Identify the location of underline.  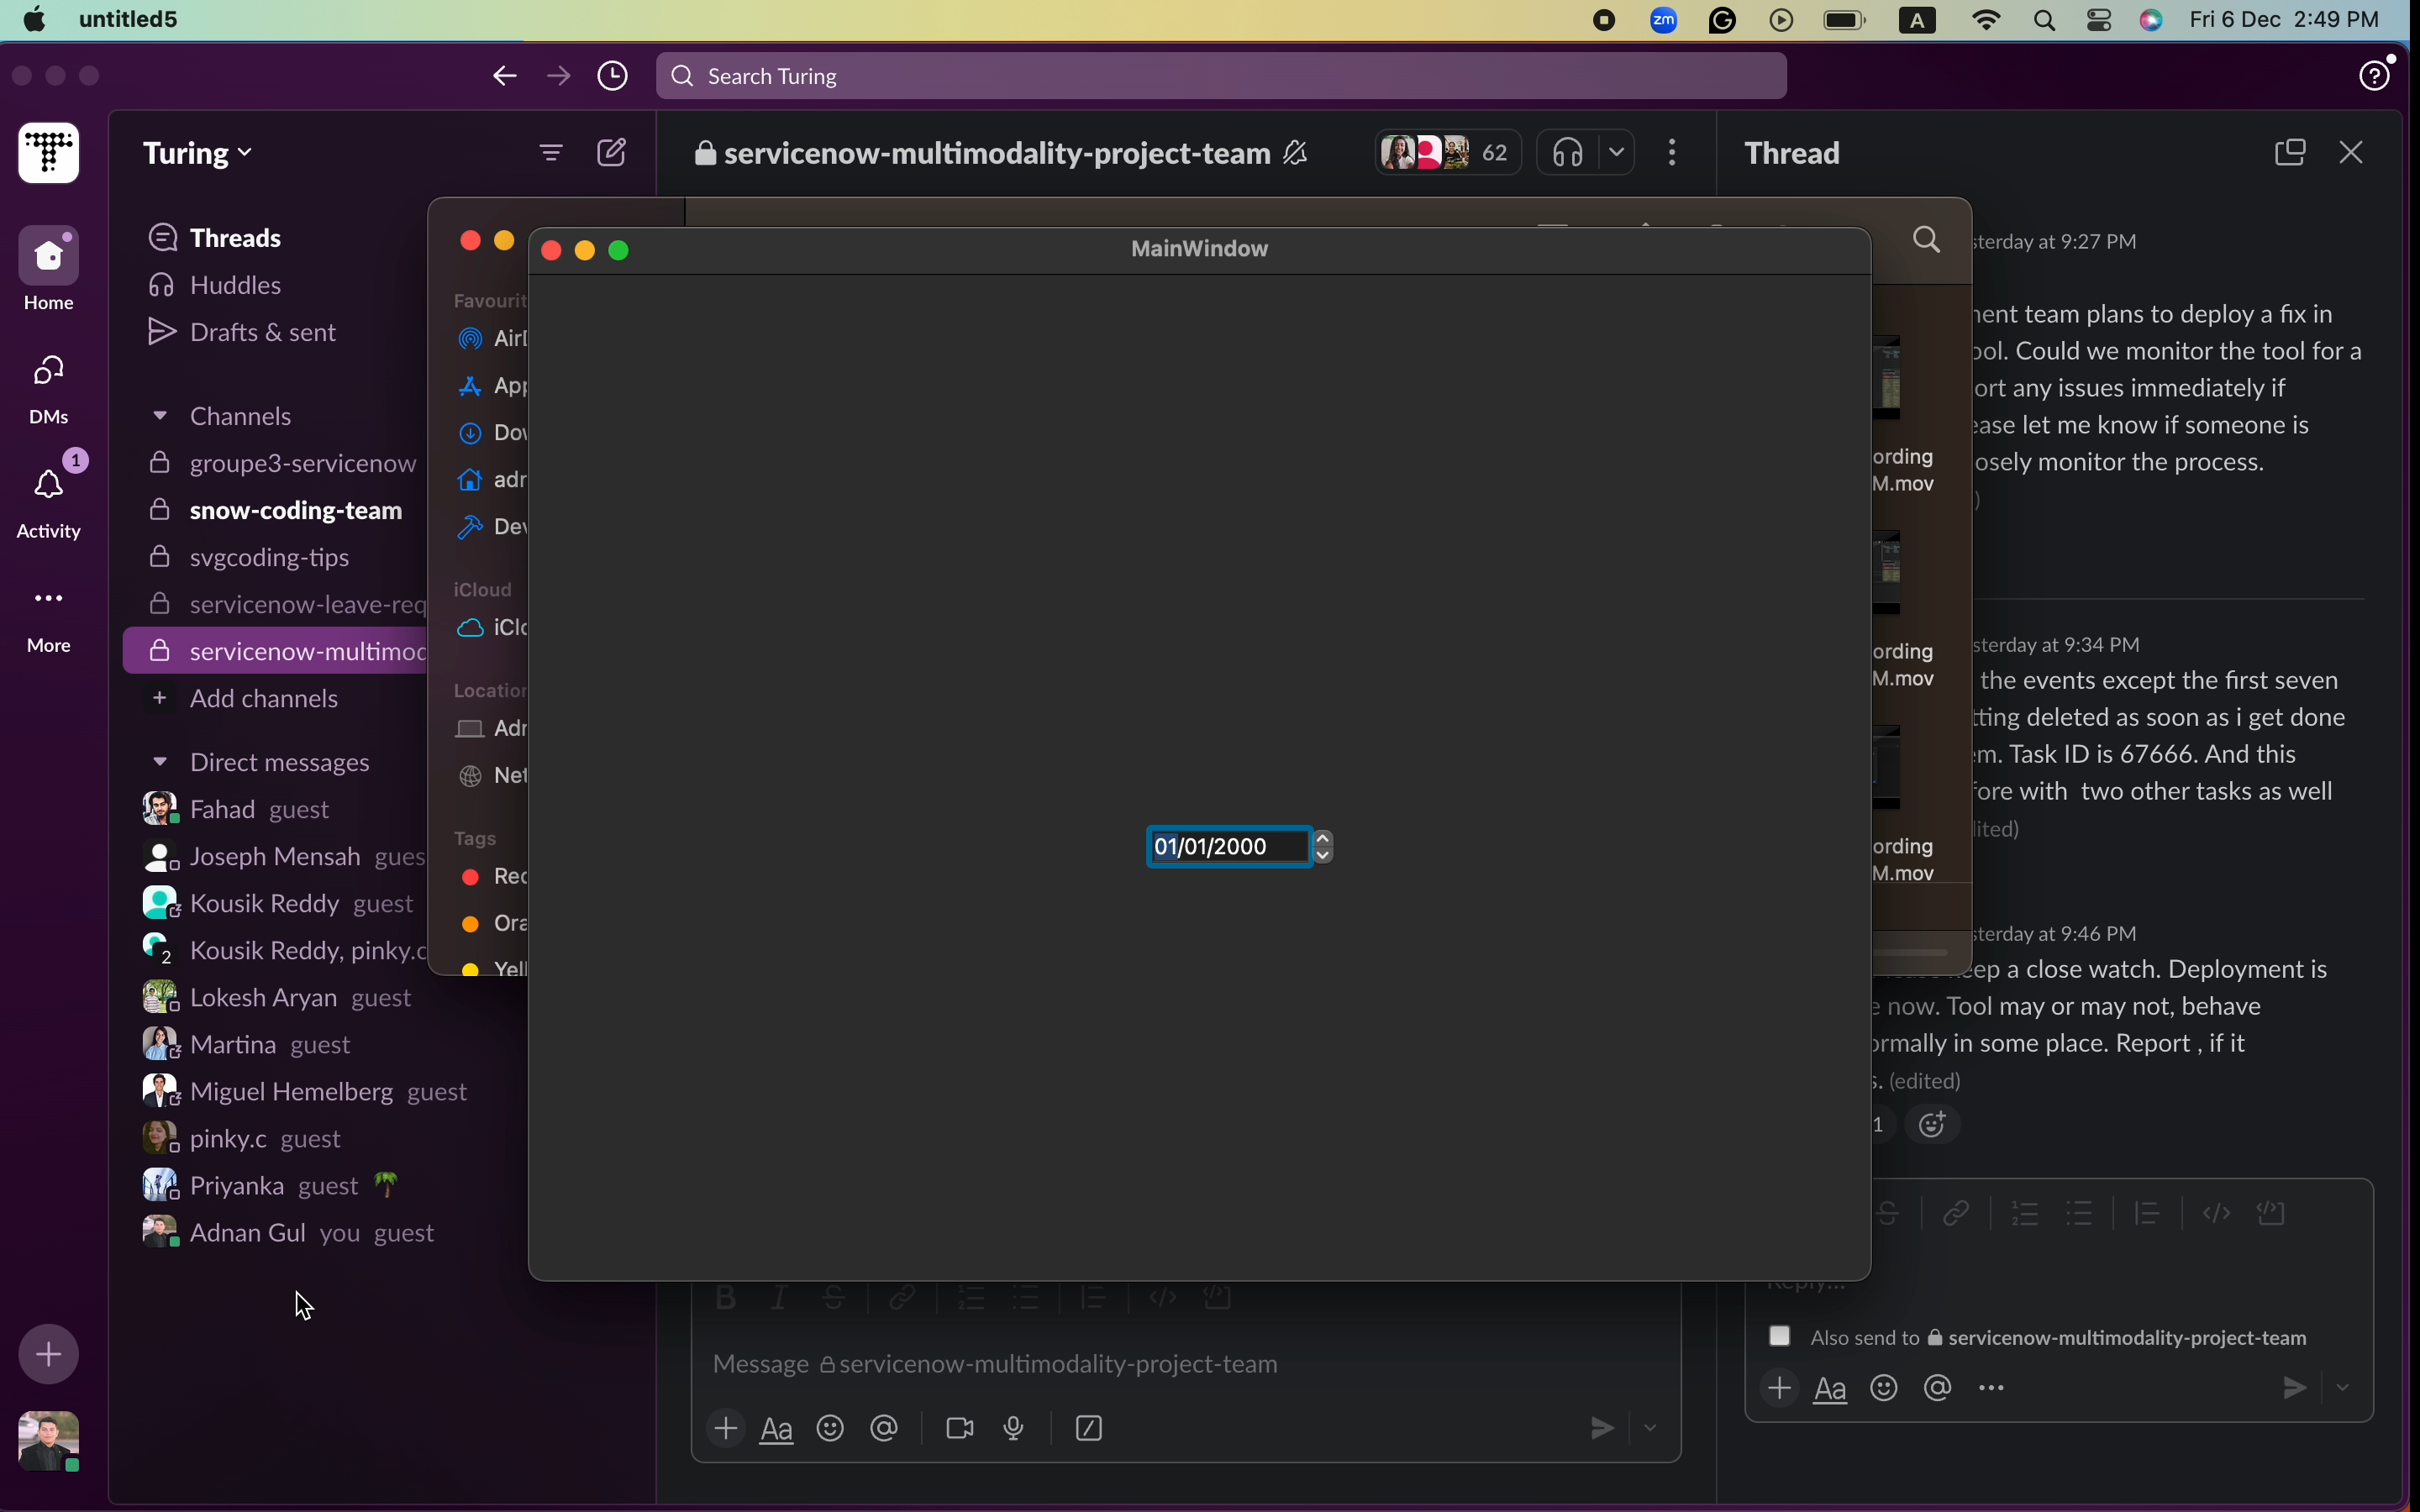
(776, 1428).